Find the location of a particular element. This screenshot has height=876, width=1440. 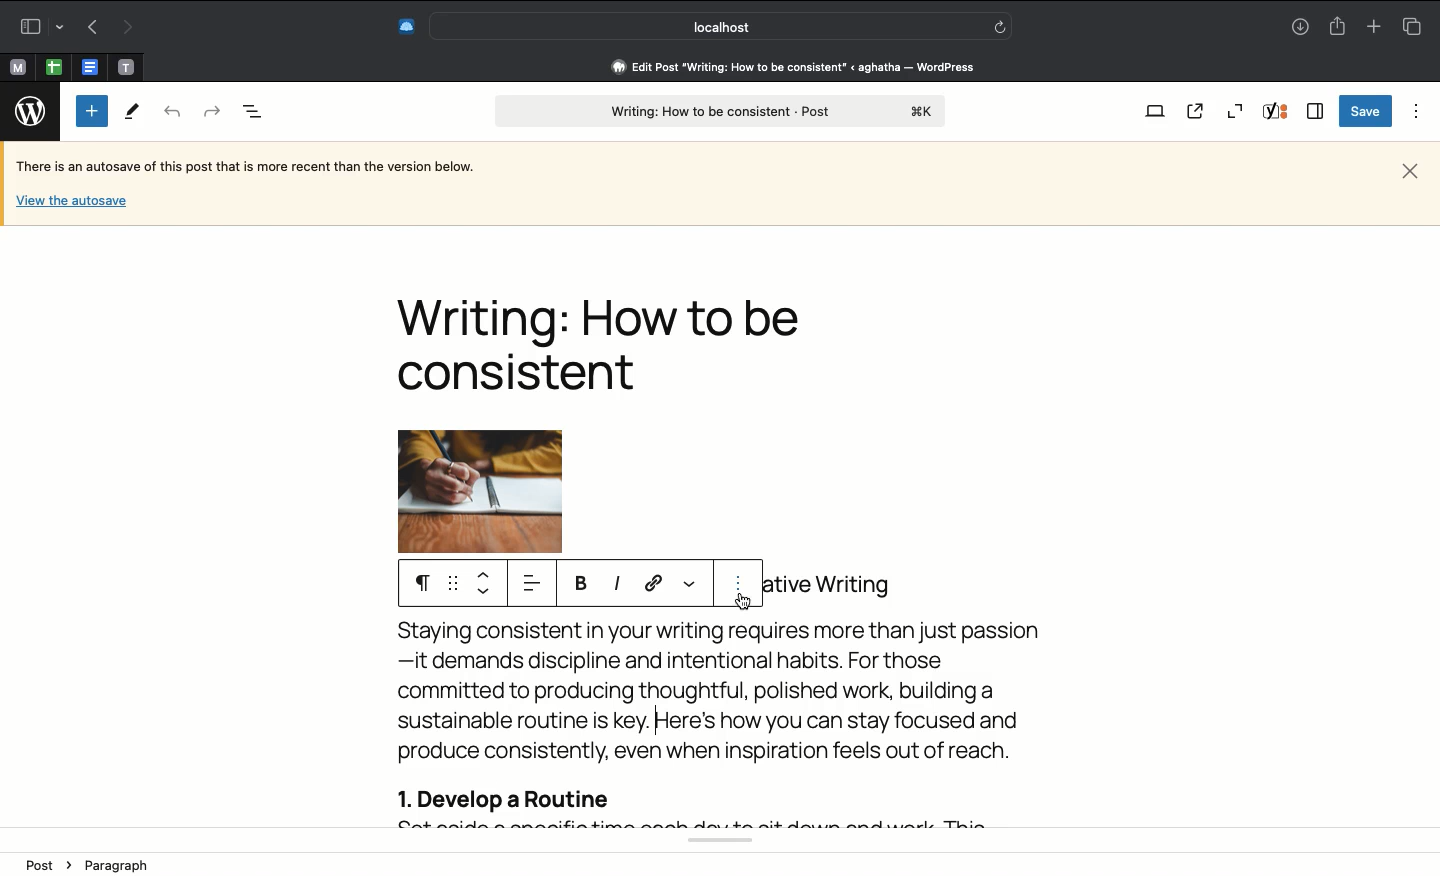

Redo is located at coordinates (211, 109).